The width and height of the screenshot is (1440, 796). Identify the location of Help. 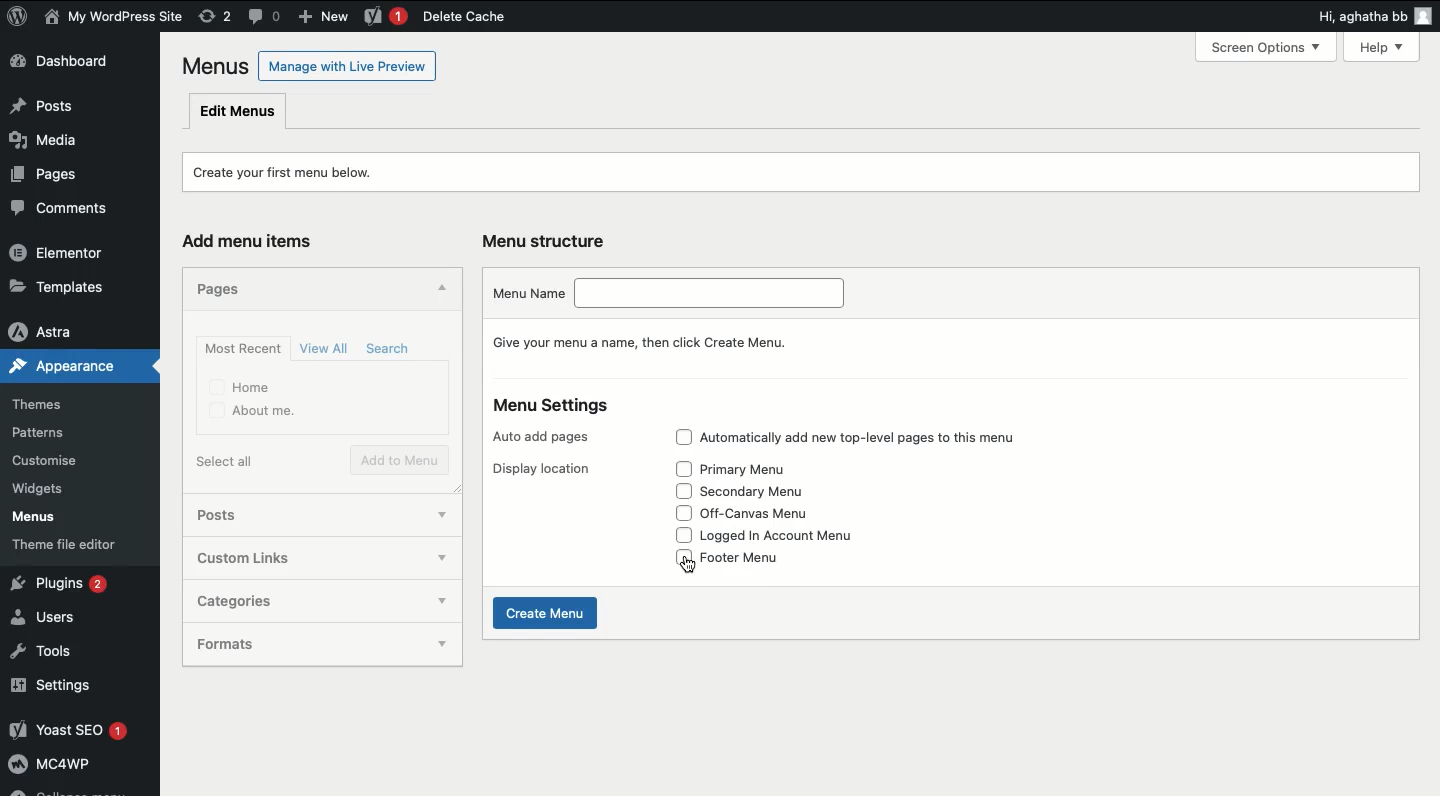
(1386, 45).